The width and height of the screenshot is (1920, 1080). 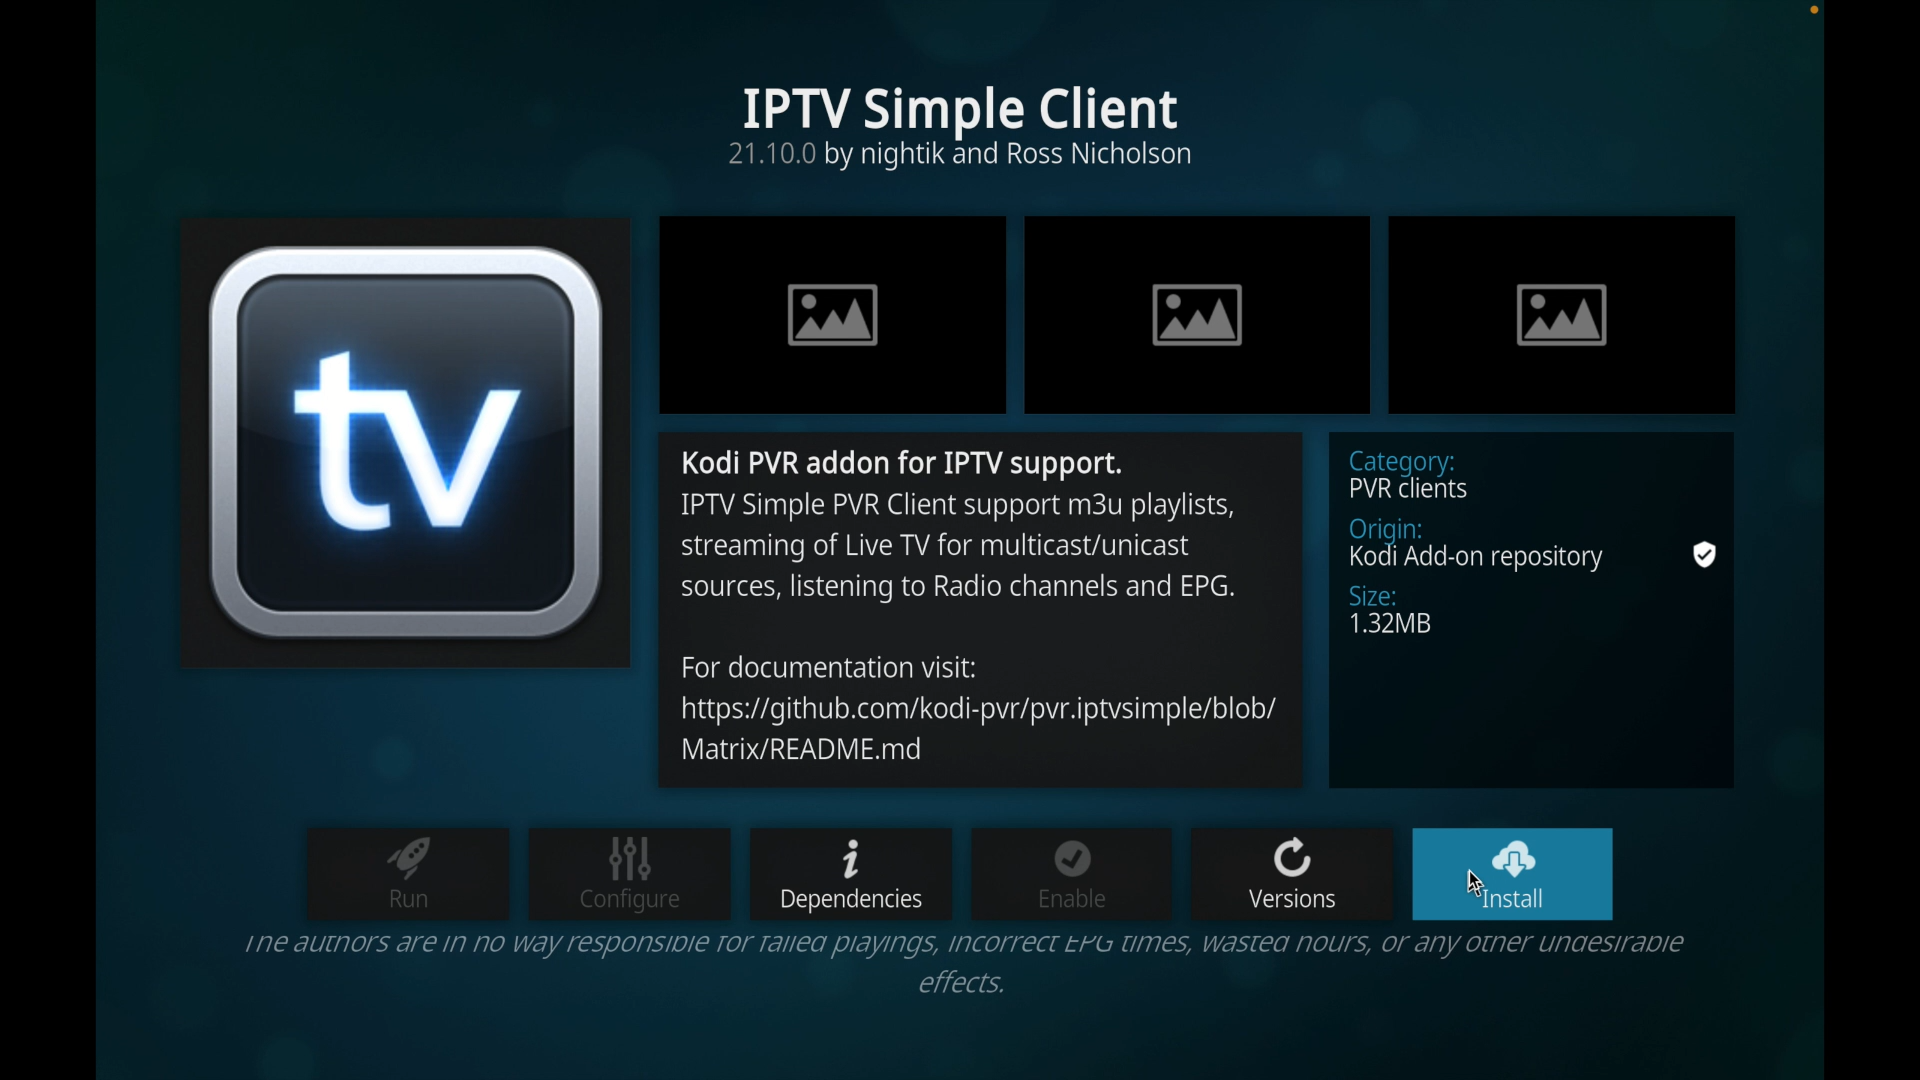 I want to click on configure, so click(x=629, y=872).